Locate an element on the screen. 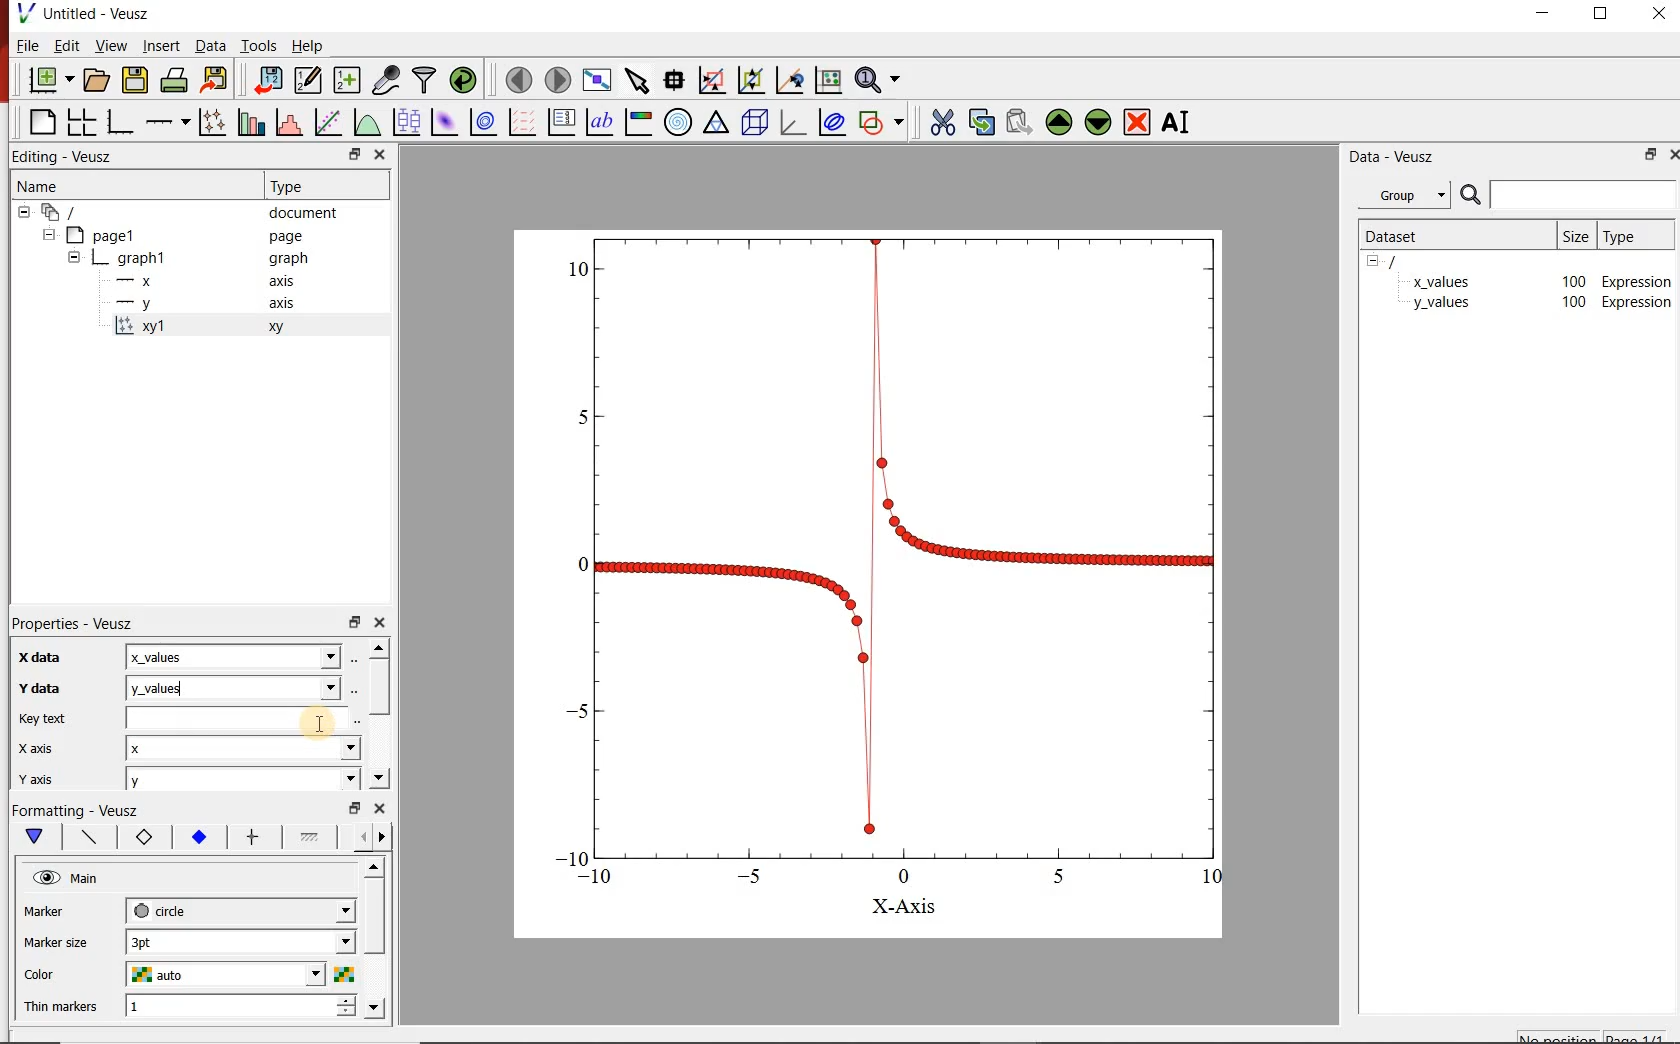  close is located at coordinates (380, 807).